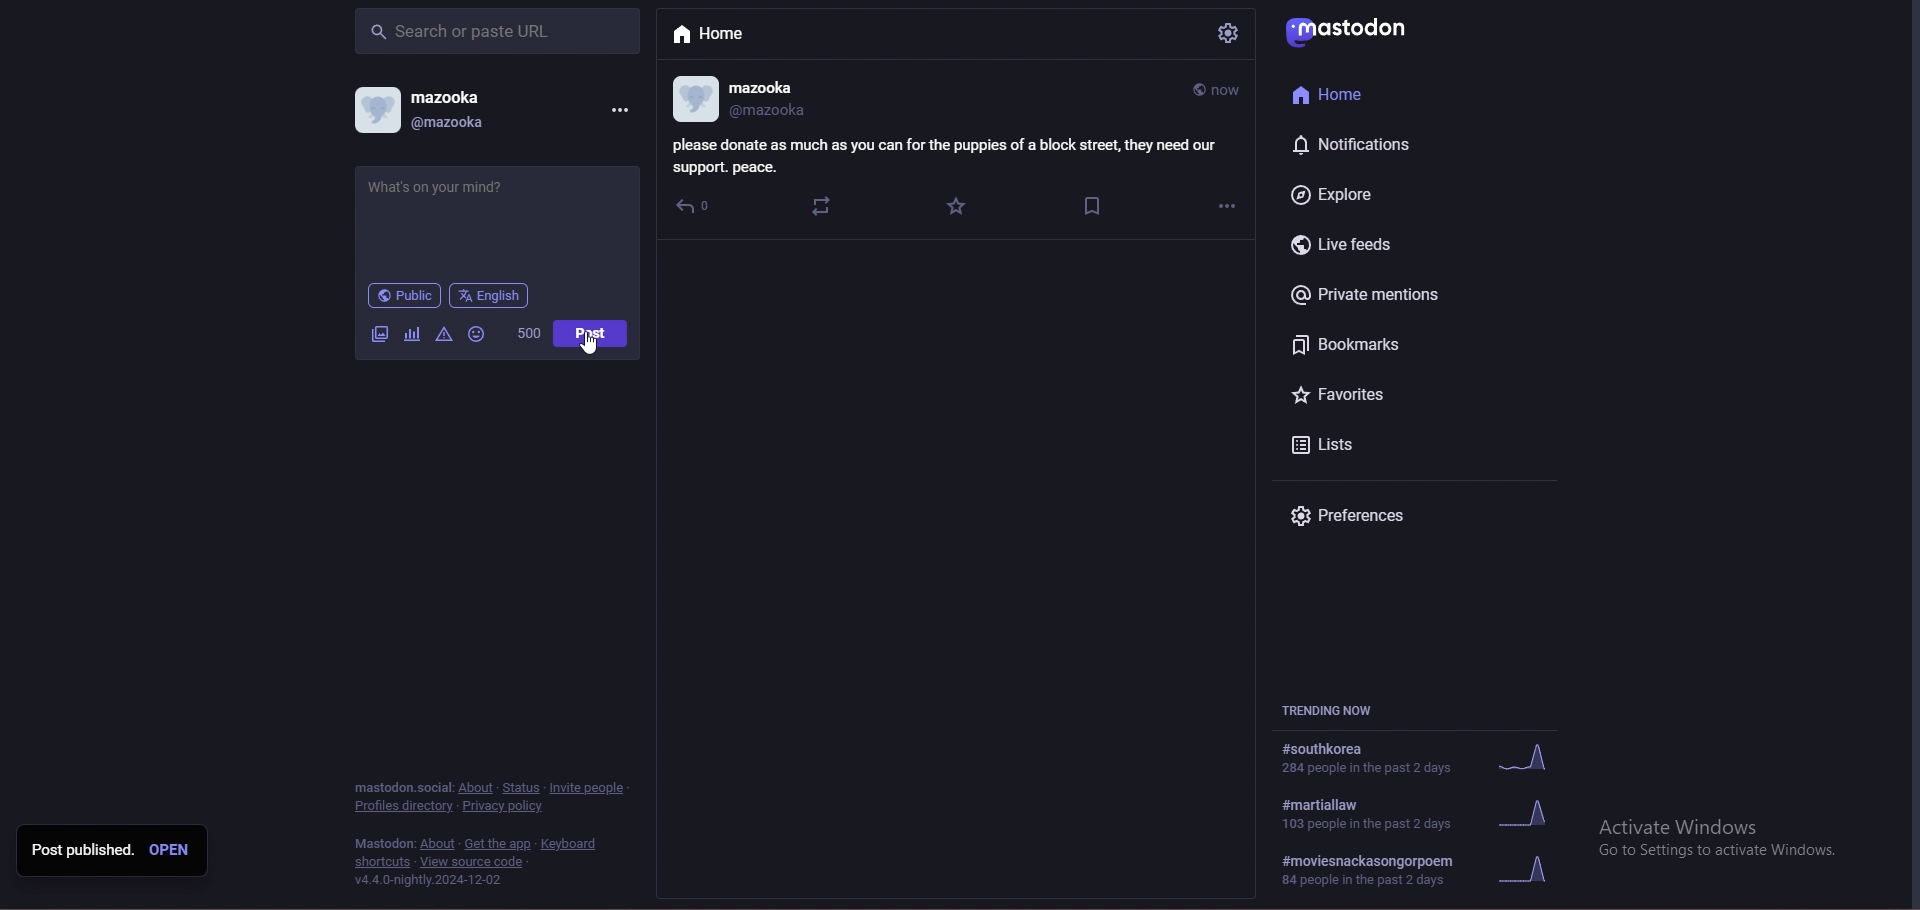  Describe the element at coordinates (1419, 868) in the screenshot. I see `#moviesnackasongorpoem` at that location.